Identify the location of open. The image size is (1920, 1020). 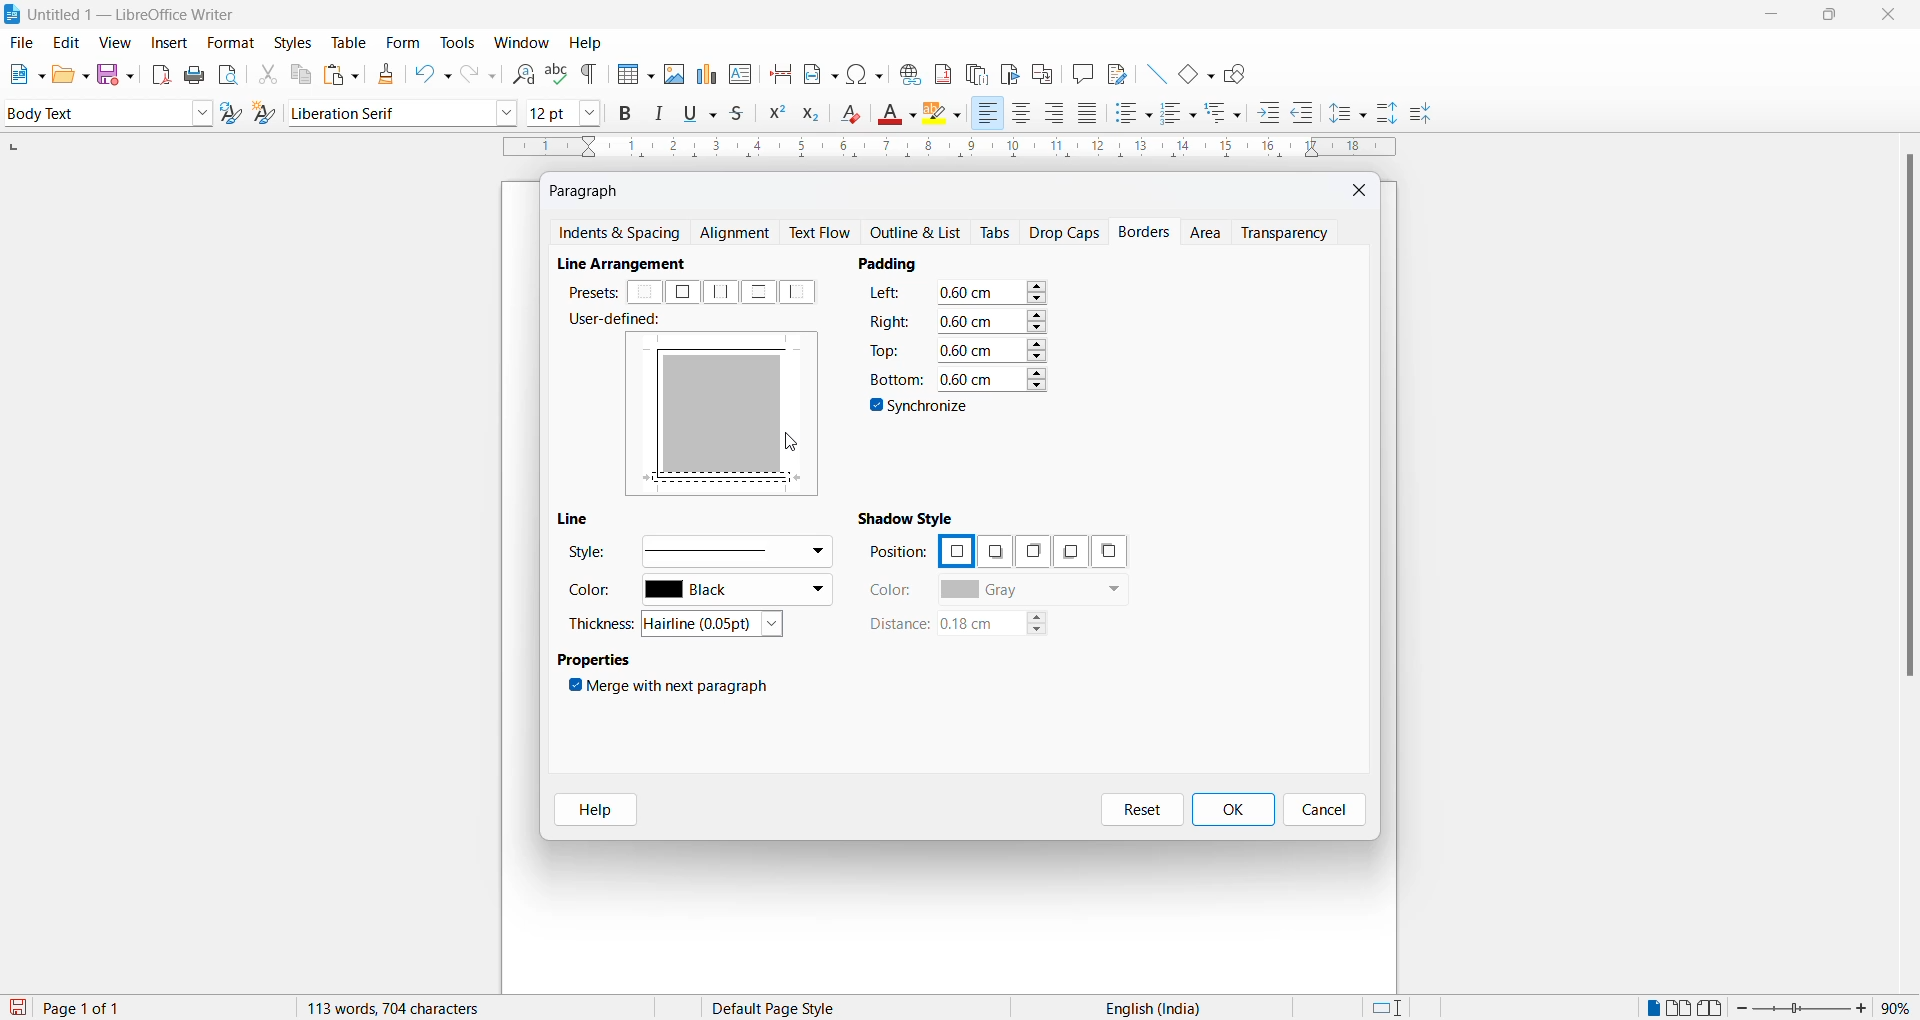
(70, 74).